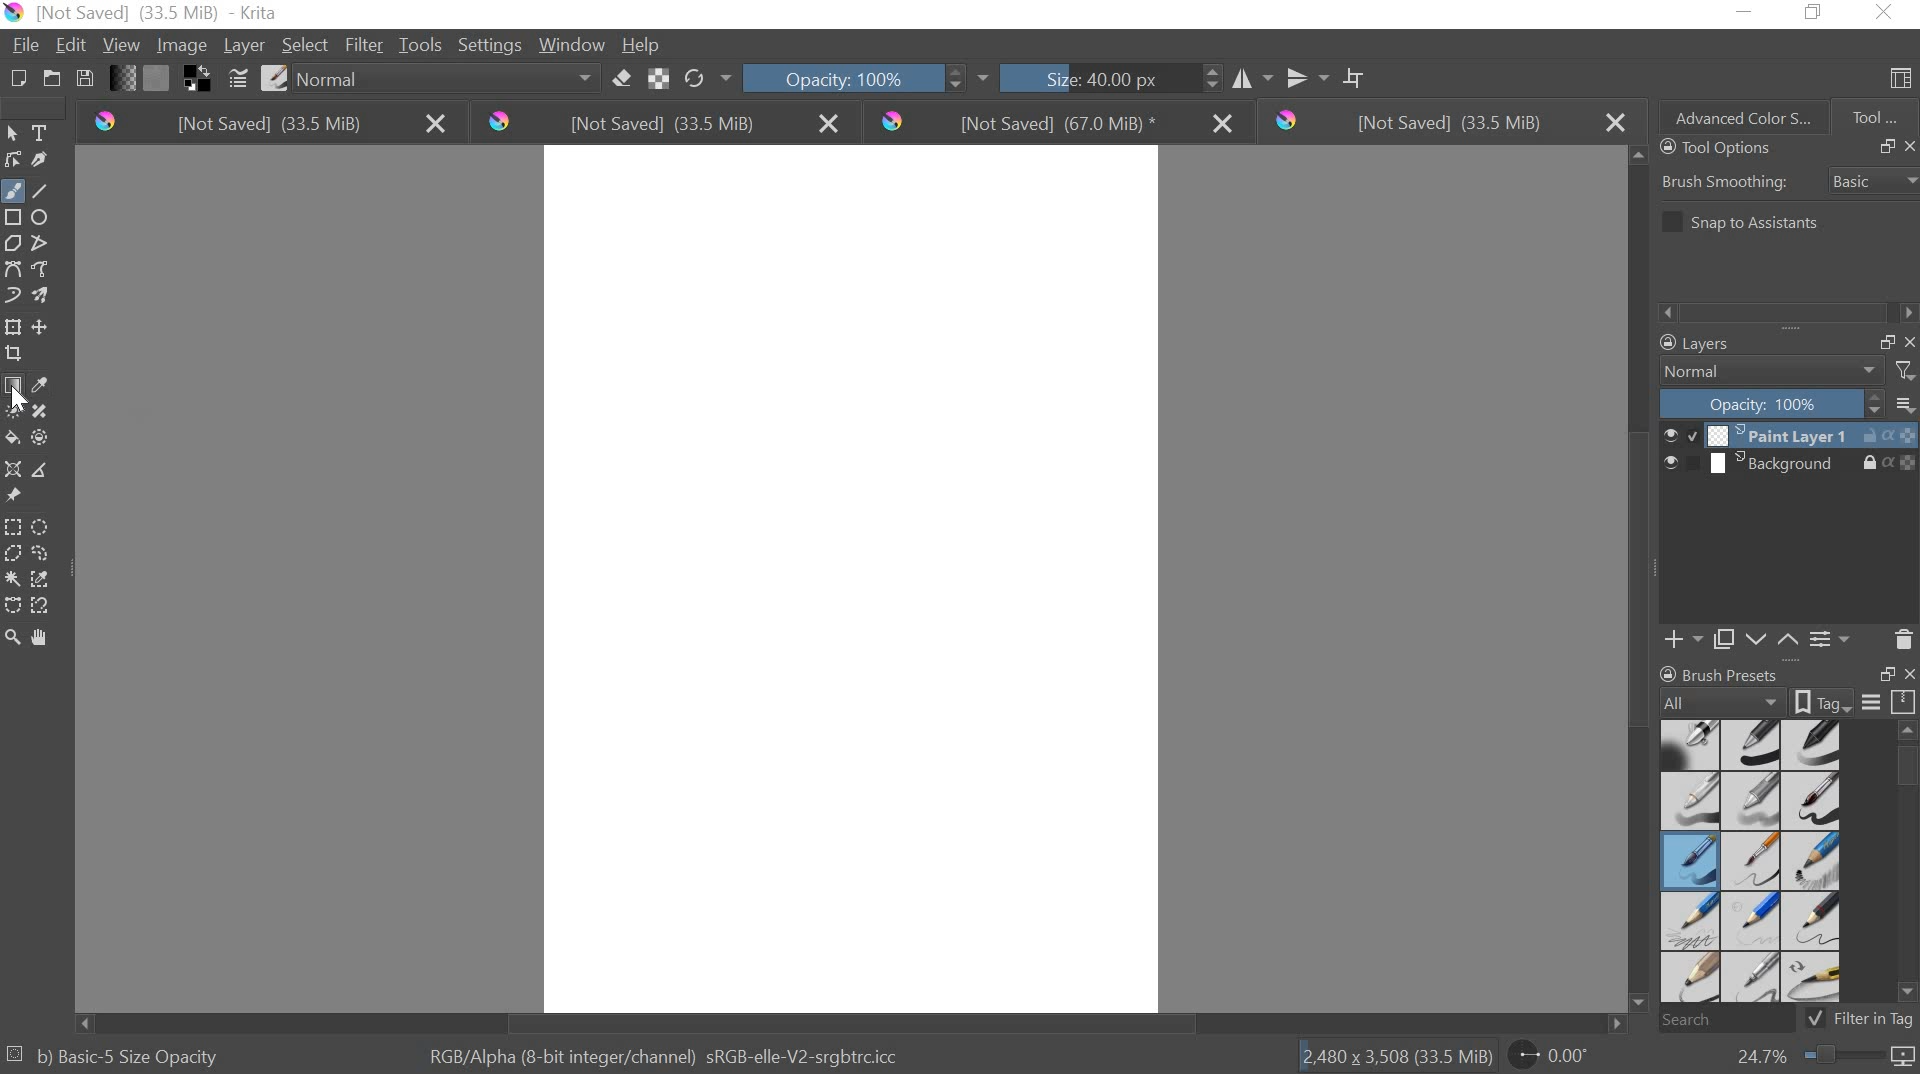  Describe the element at coordinates (853, 582) in the screenshot. I see `document workspace` at that location.